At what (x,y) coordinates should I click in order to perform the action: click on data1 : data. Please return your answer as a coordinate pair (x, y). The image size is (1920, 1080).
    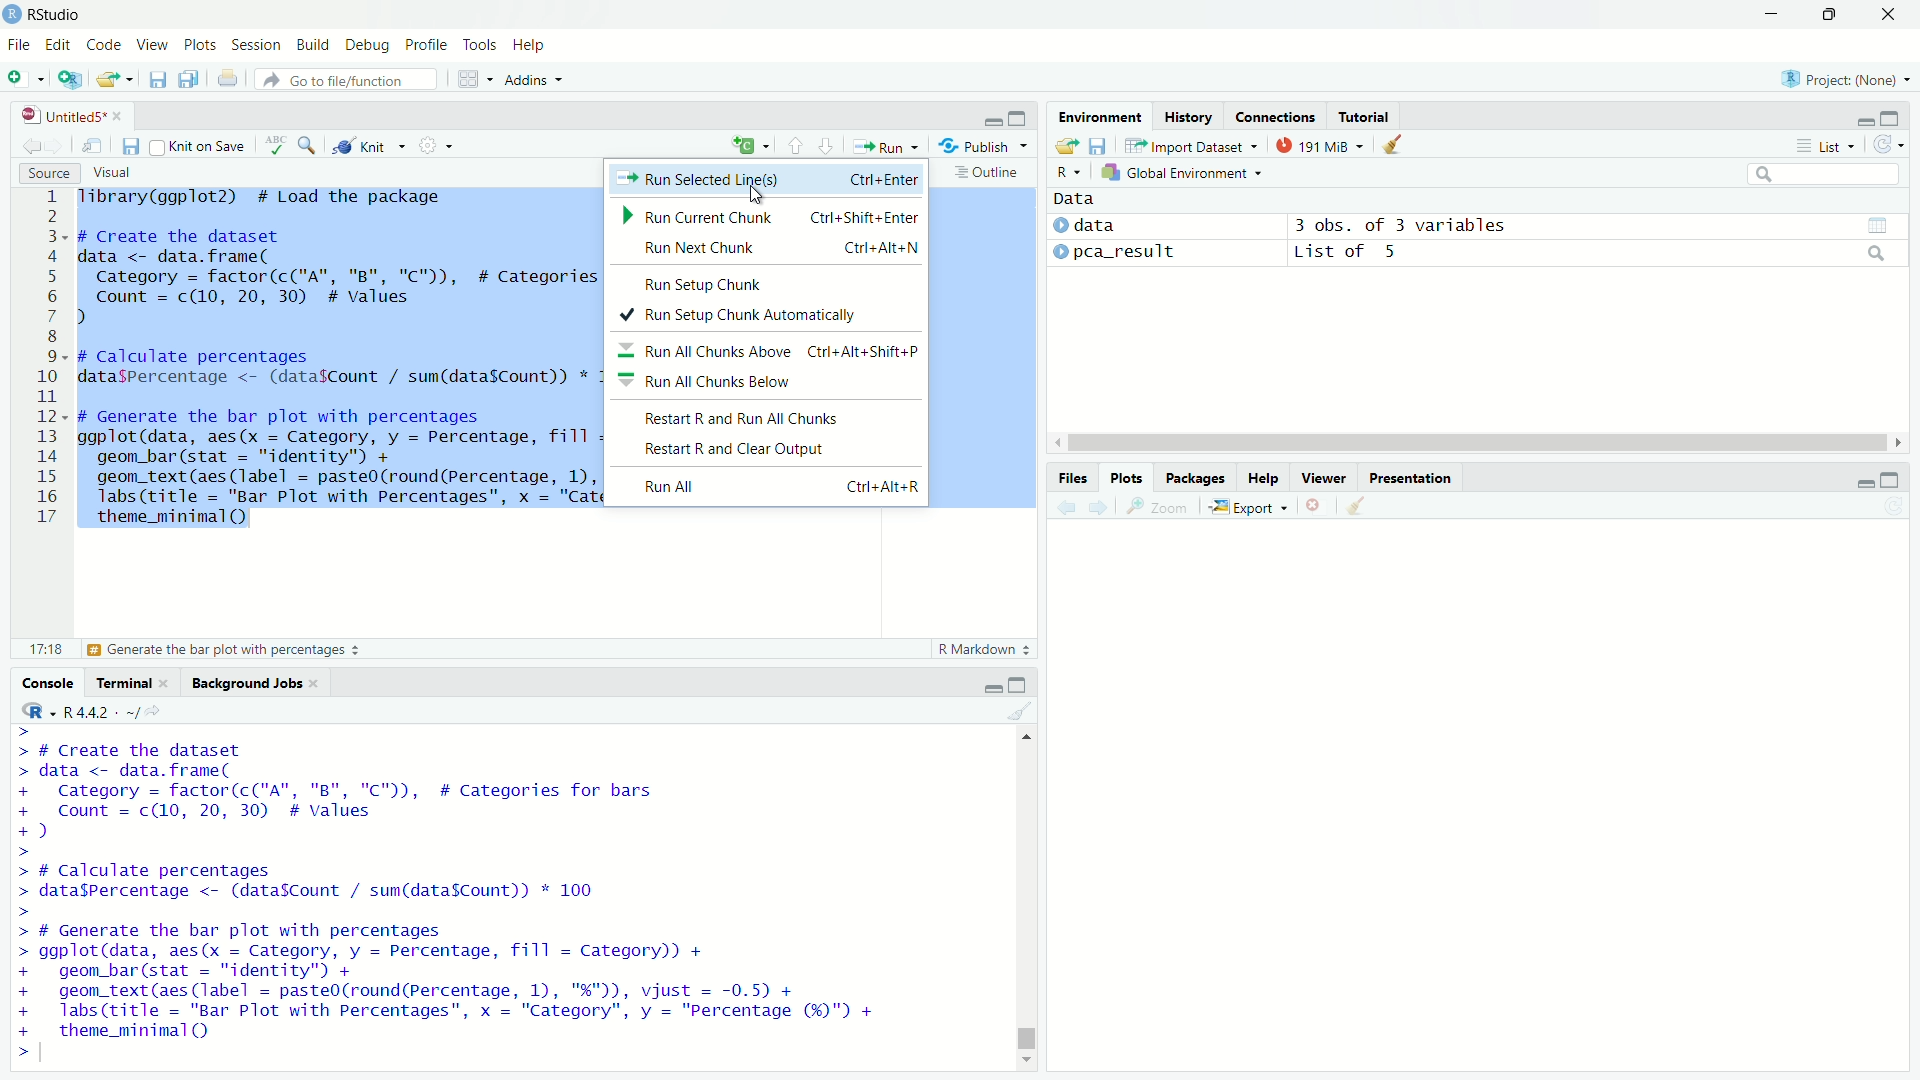
    Looking at the image, I should click on (1129, 226).